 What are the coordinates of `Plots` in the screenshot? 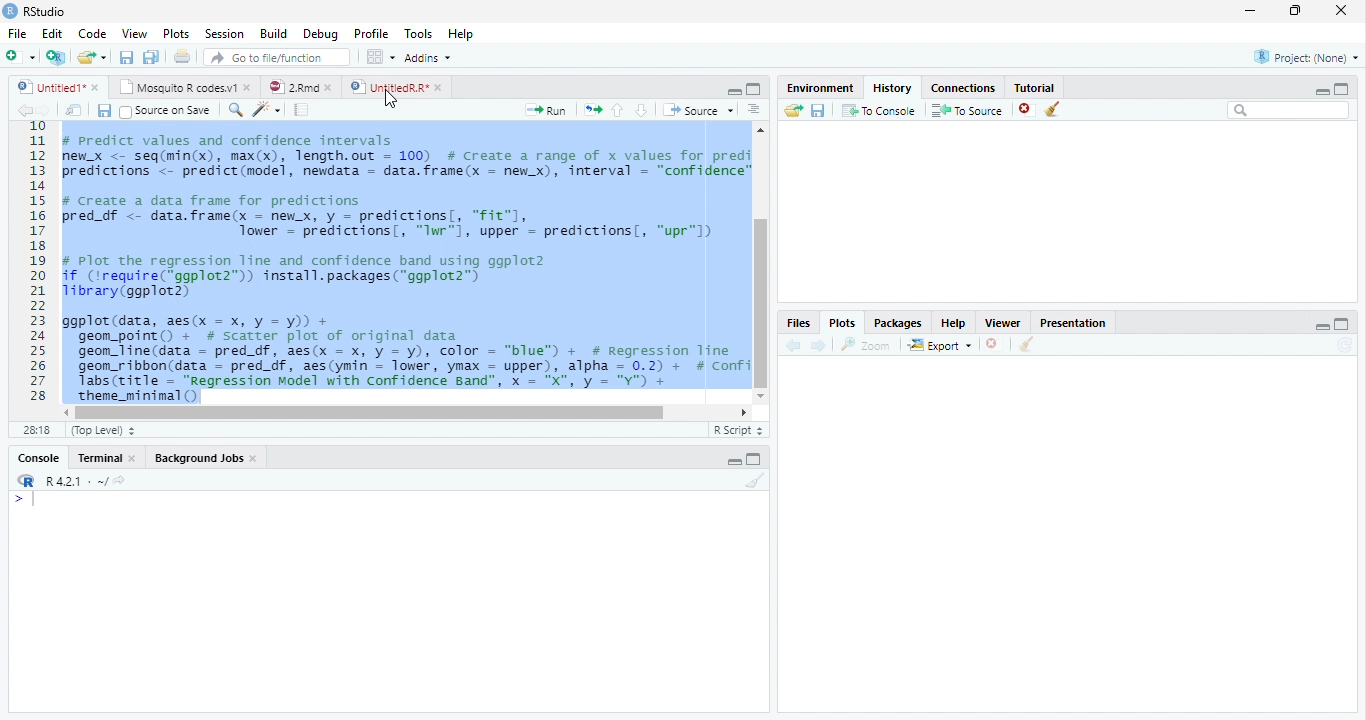 It's located at (844, 322).